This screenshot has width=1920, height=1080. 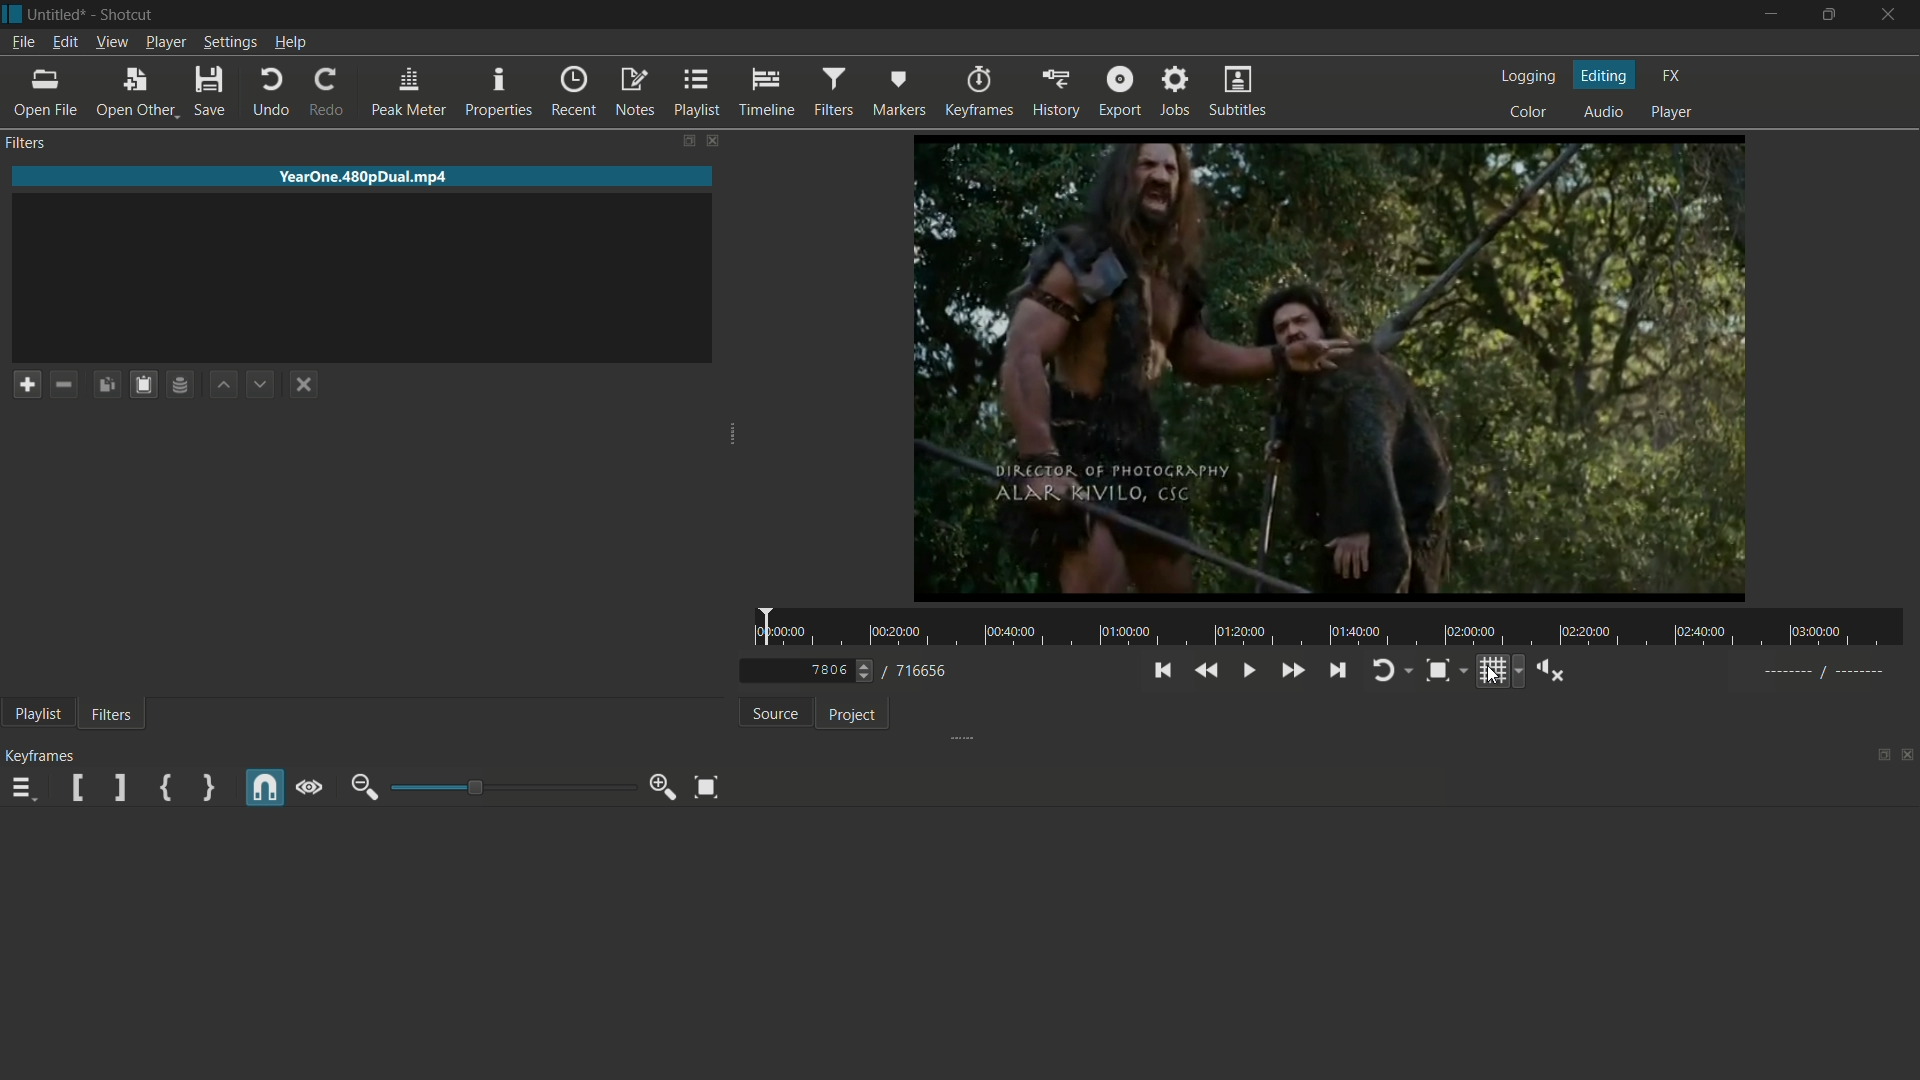 I want to click on save, so click(x=211, y=90).